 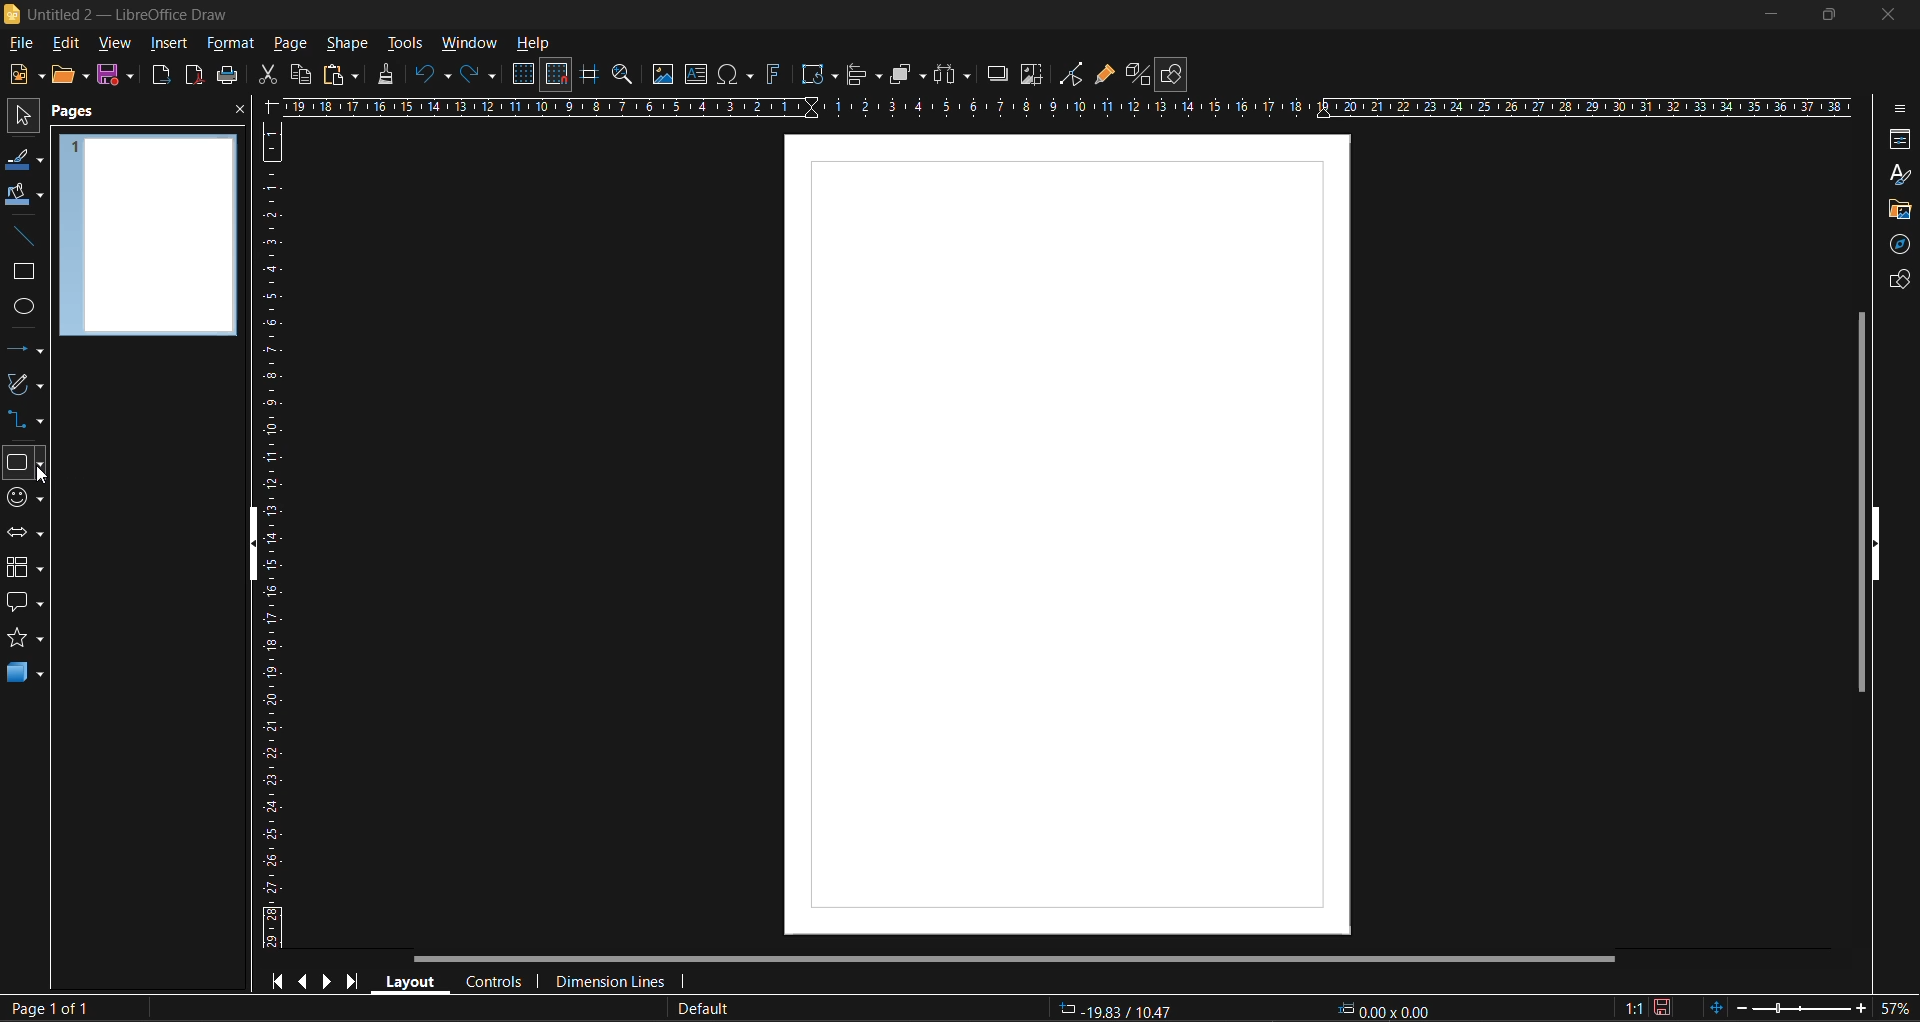 What do you see at coordinates (25, 308) in the screenshot?
I see `ellipse` at bounding box center [25, 308].